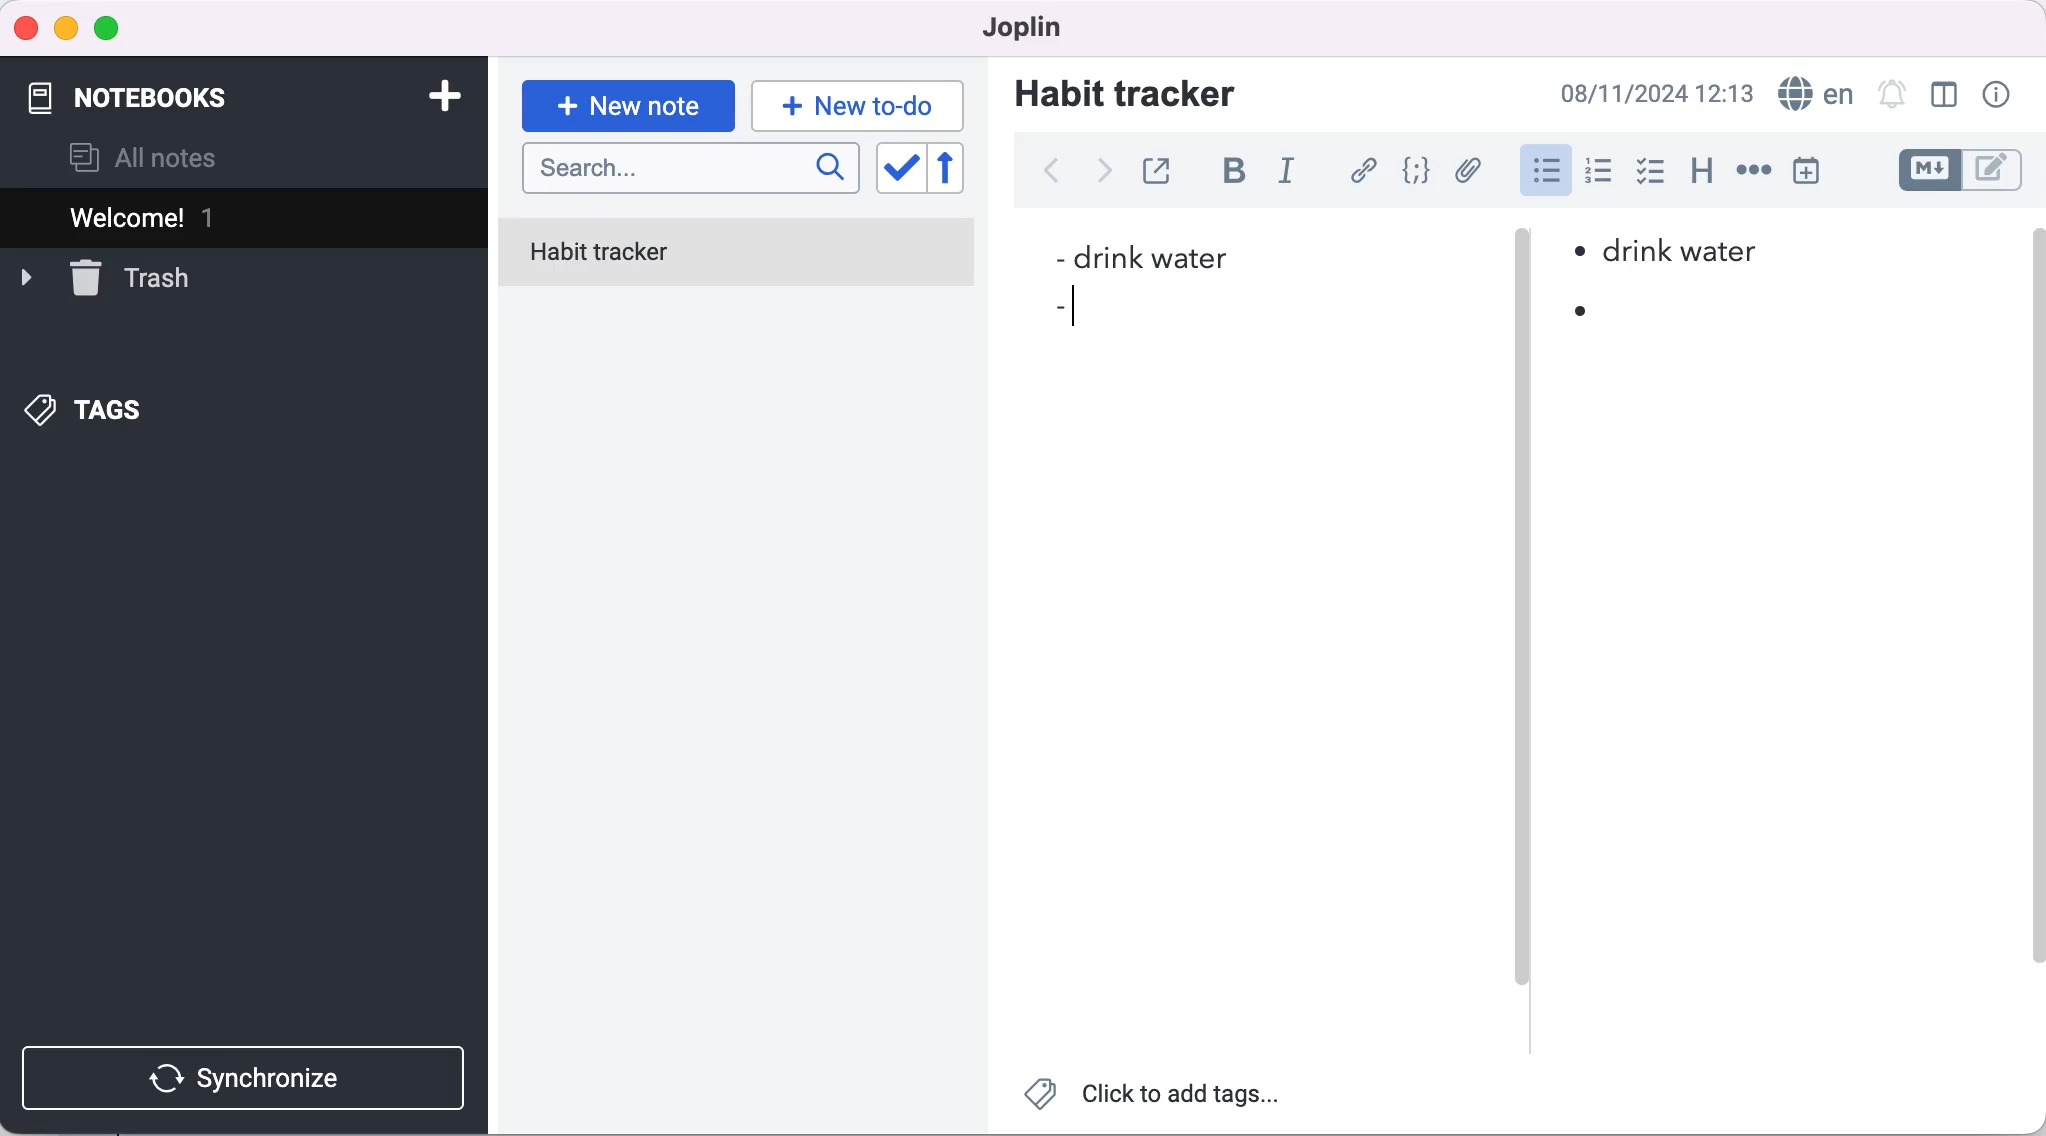 Image resolution: width=2046 pixels, height=1136 pixels. Describe the element at coordinates (1813, 94) in the screenshot. I see `language` at that location.